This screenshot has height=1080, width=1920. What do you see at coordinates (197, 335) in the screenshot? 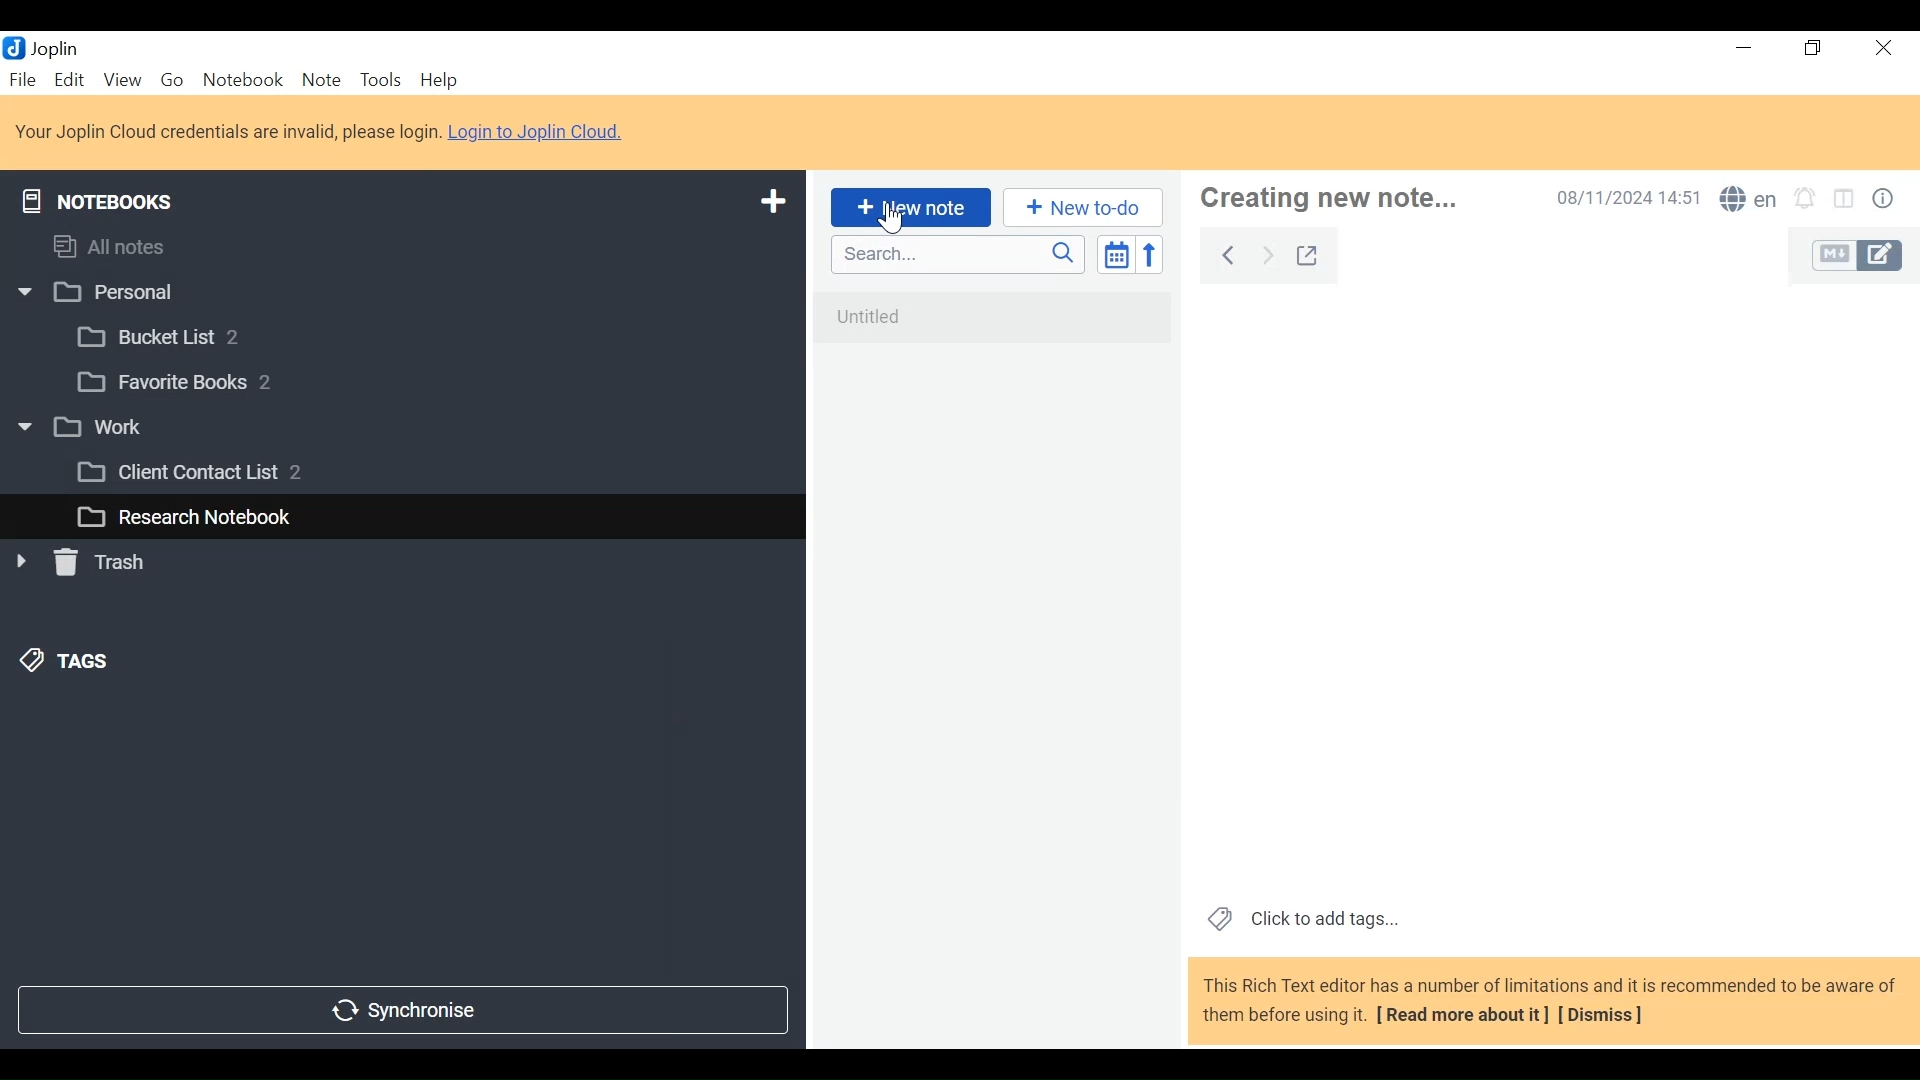
I see `[3 Bucket List 2` at bounding box center [197, 335].